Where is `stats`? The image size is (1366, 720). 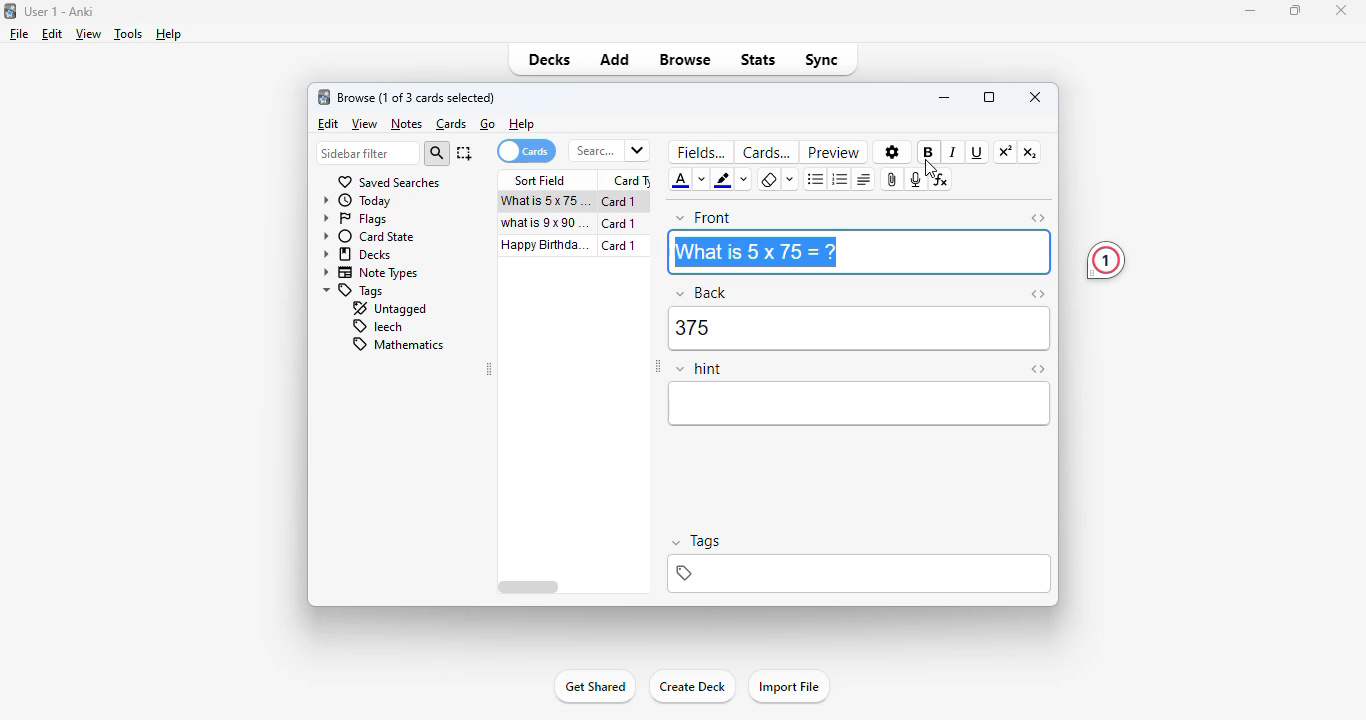
stats is located at coordinates (758, 61).